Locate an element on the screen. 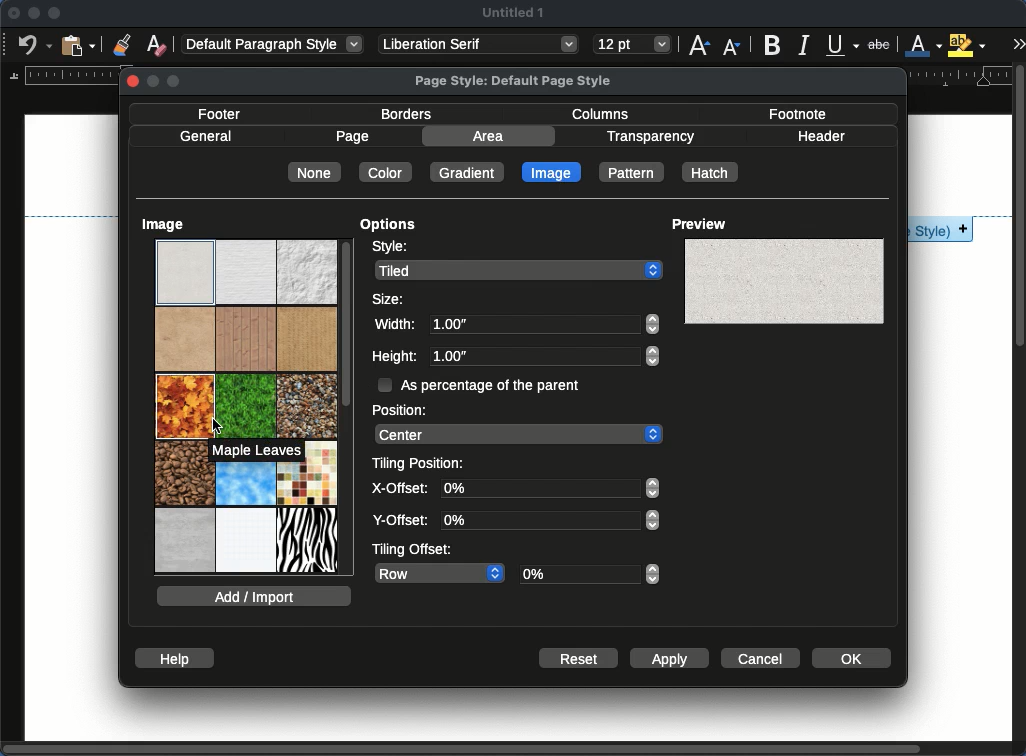  close is located at coordinates (14, 13).